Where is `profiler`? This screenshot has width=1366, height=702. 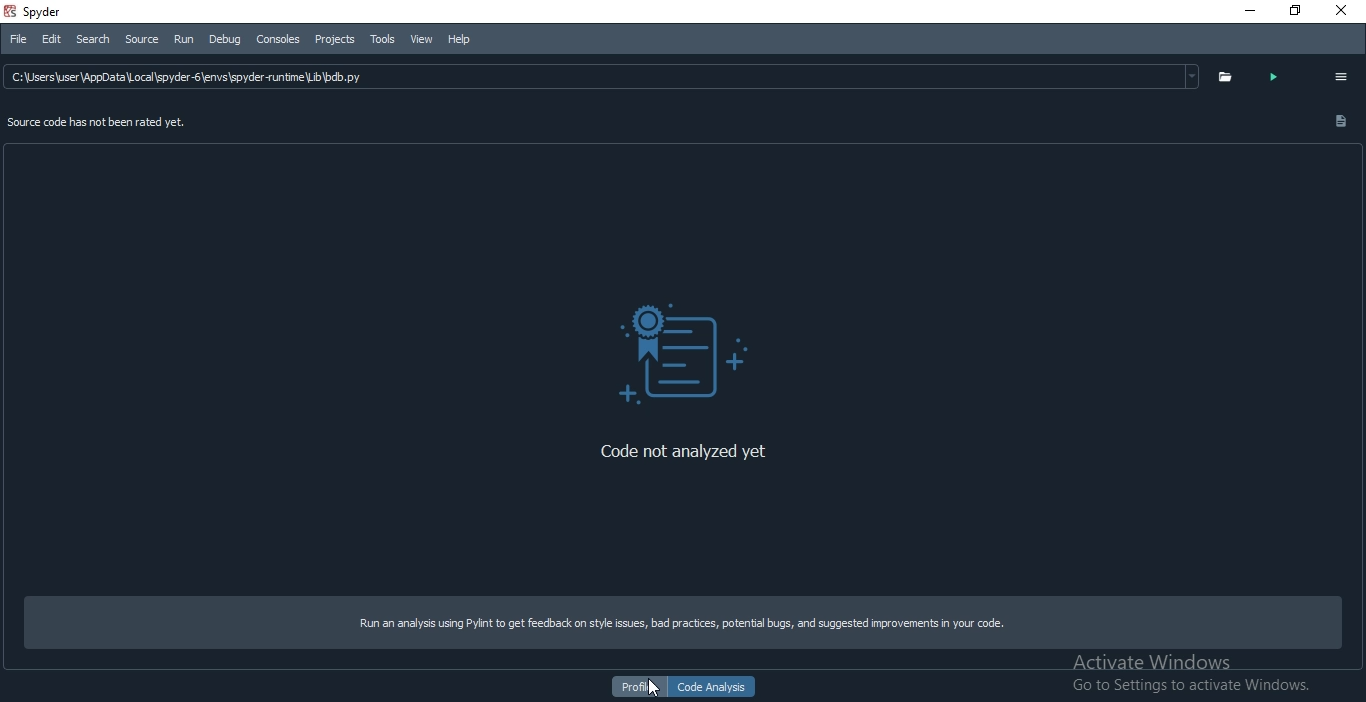 profiler is located at coordinates (640, 687).